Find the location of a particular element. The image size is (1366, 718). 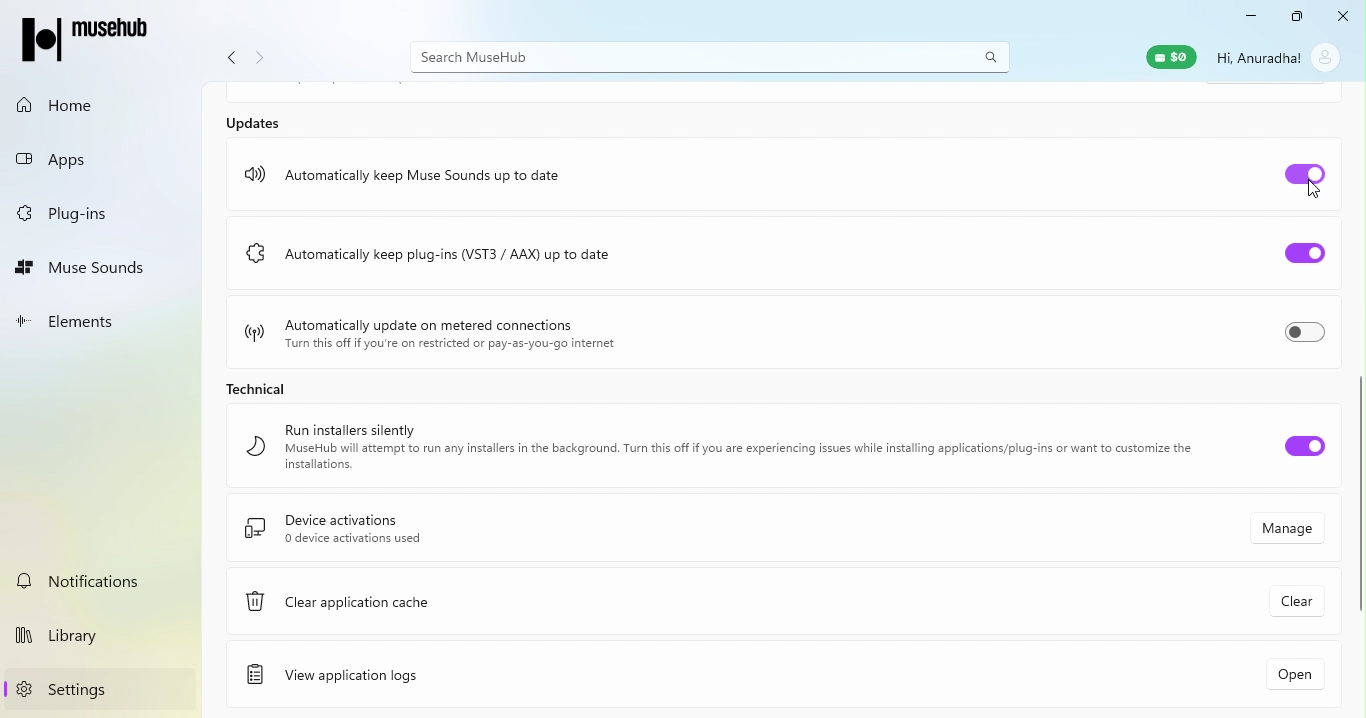

Toggle is located at coordinates (1302, 178).